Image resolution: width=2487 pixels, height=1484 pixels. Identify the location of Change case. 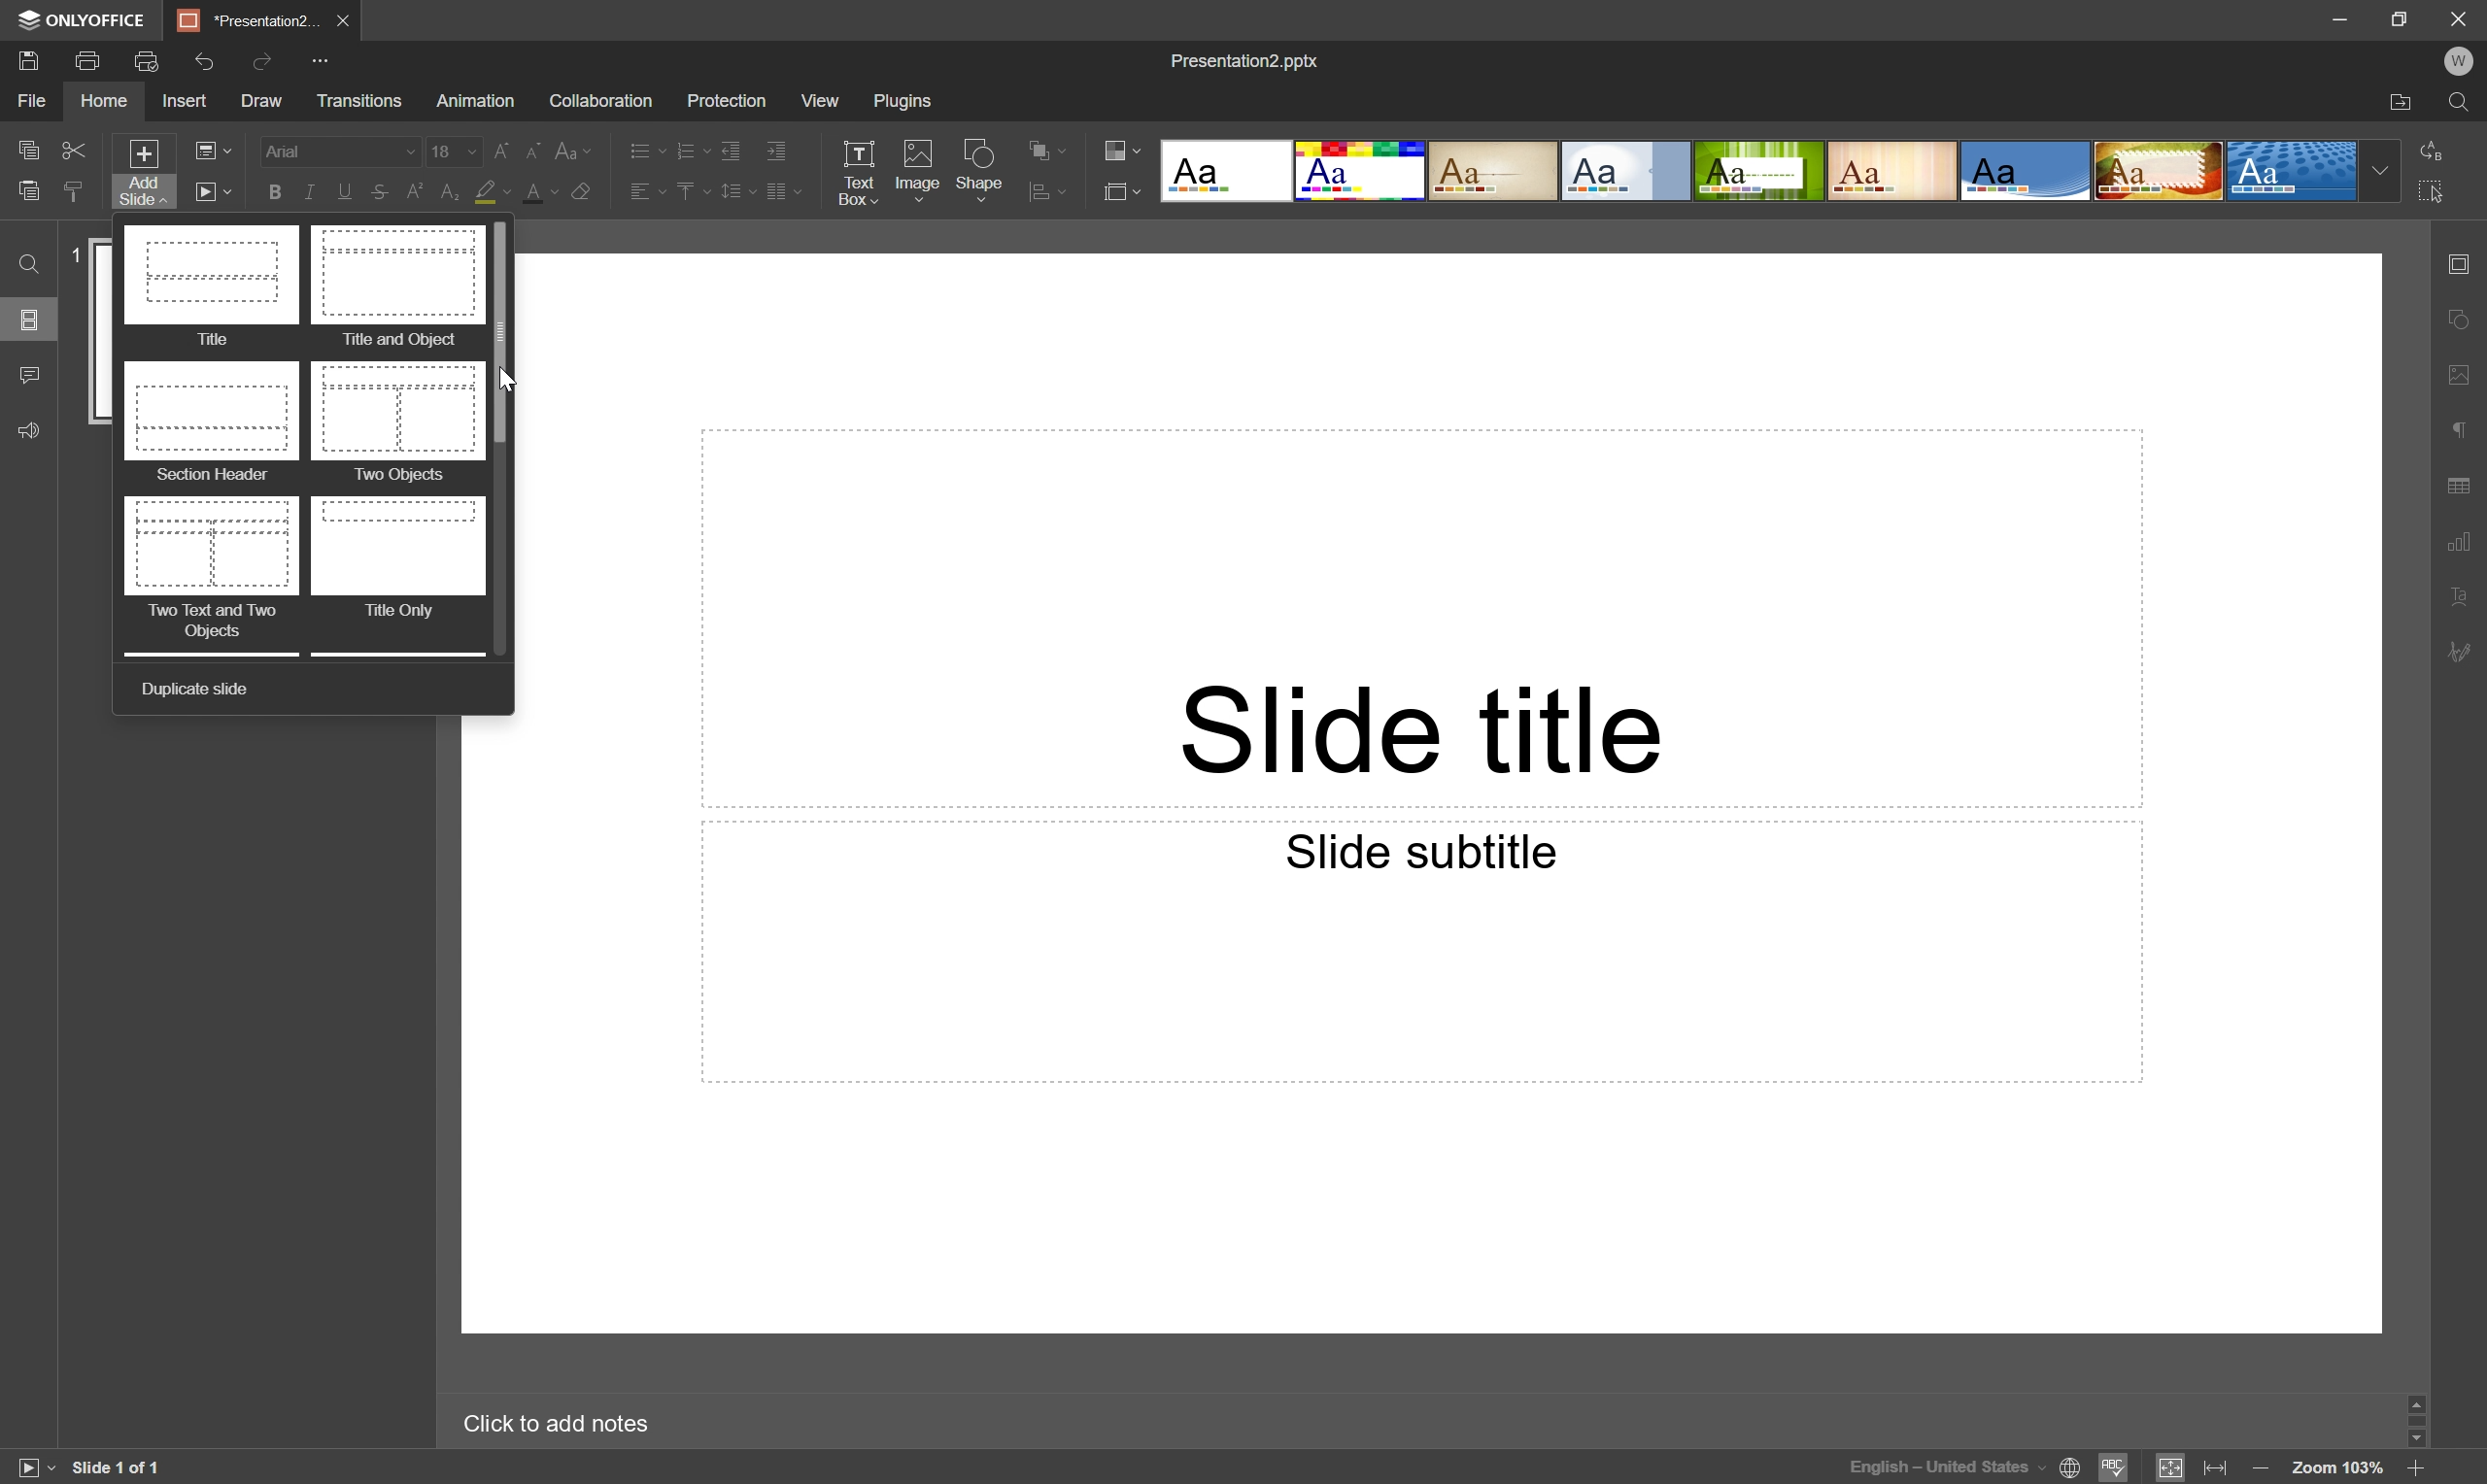
(577, 146).